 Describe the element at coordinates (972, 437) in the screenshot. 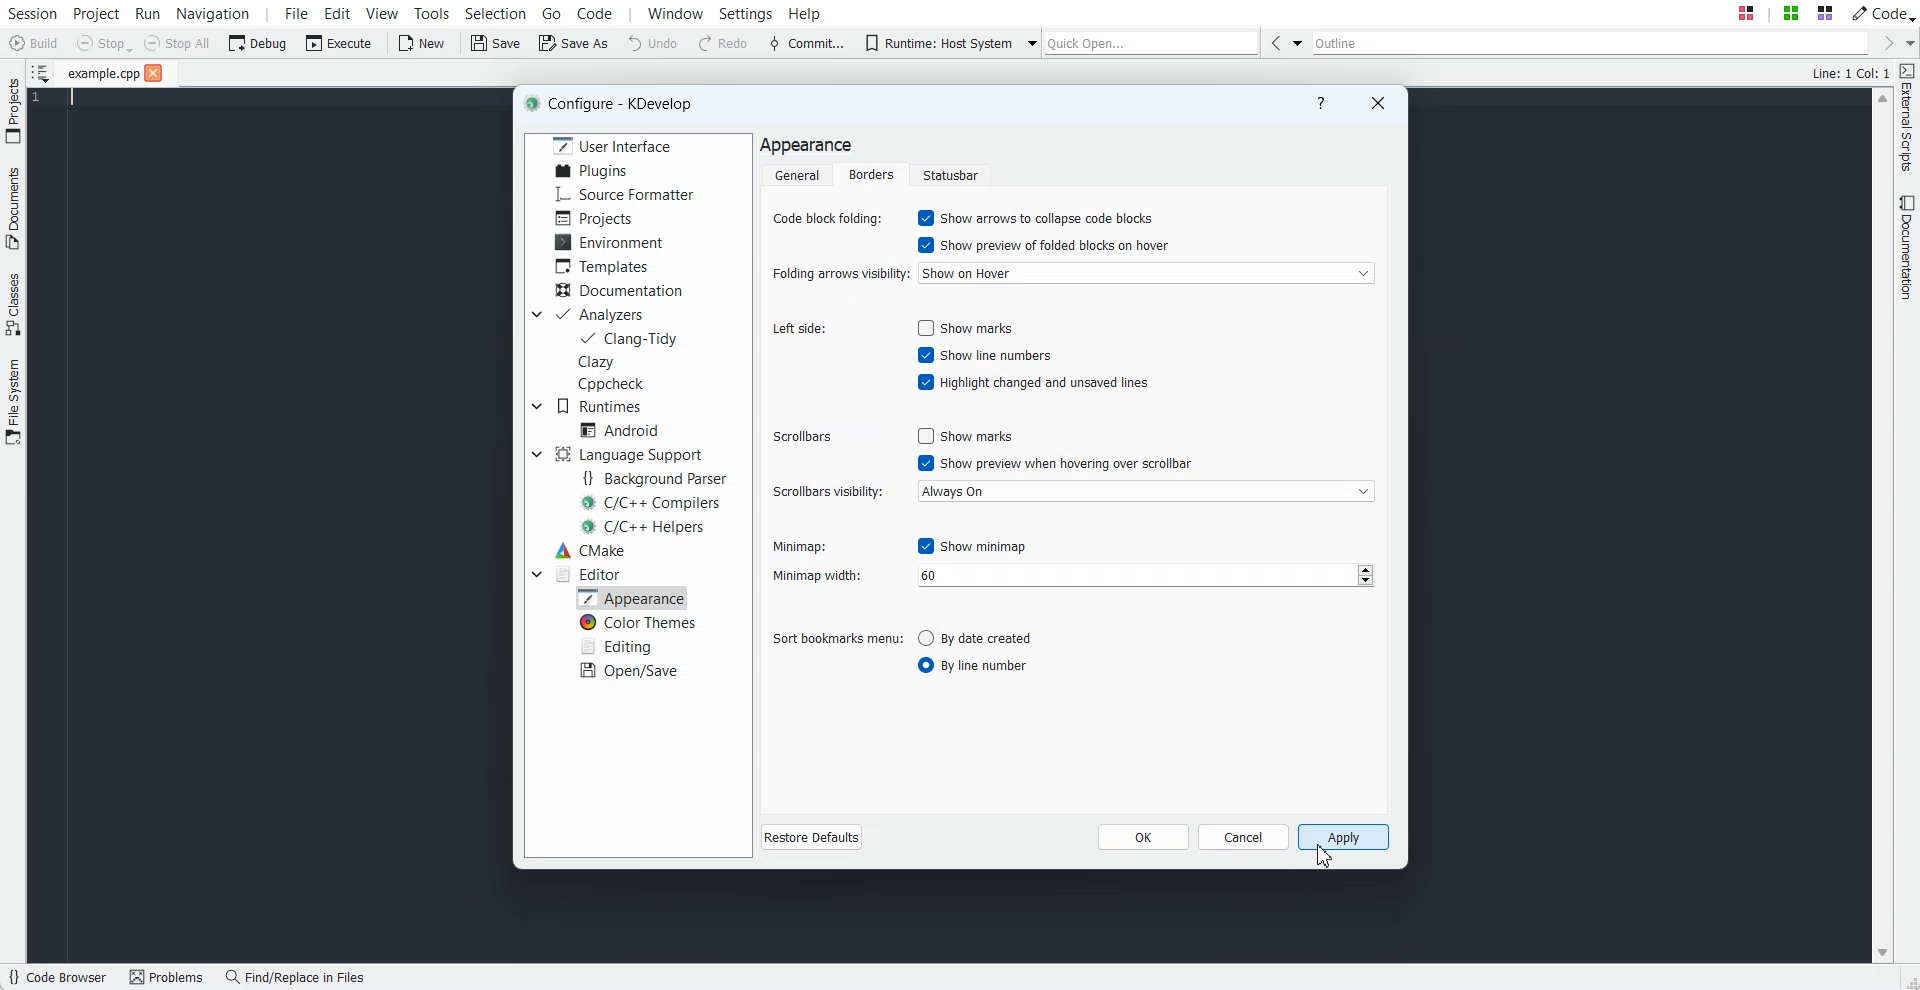

I see `Disable show marks` at that location.